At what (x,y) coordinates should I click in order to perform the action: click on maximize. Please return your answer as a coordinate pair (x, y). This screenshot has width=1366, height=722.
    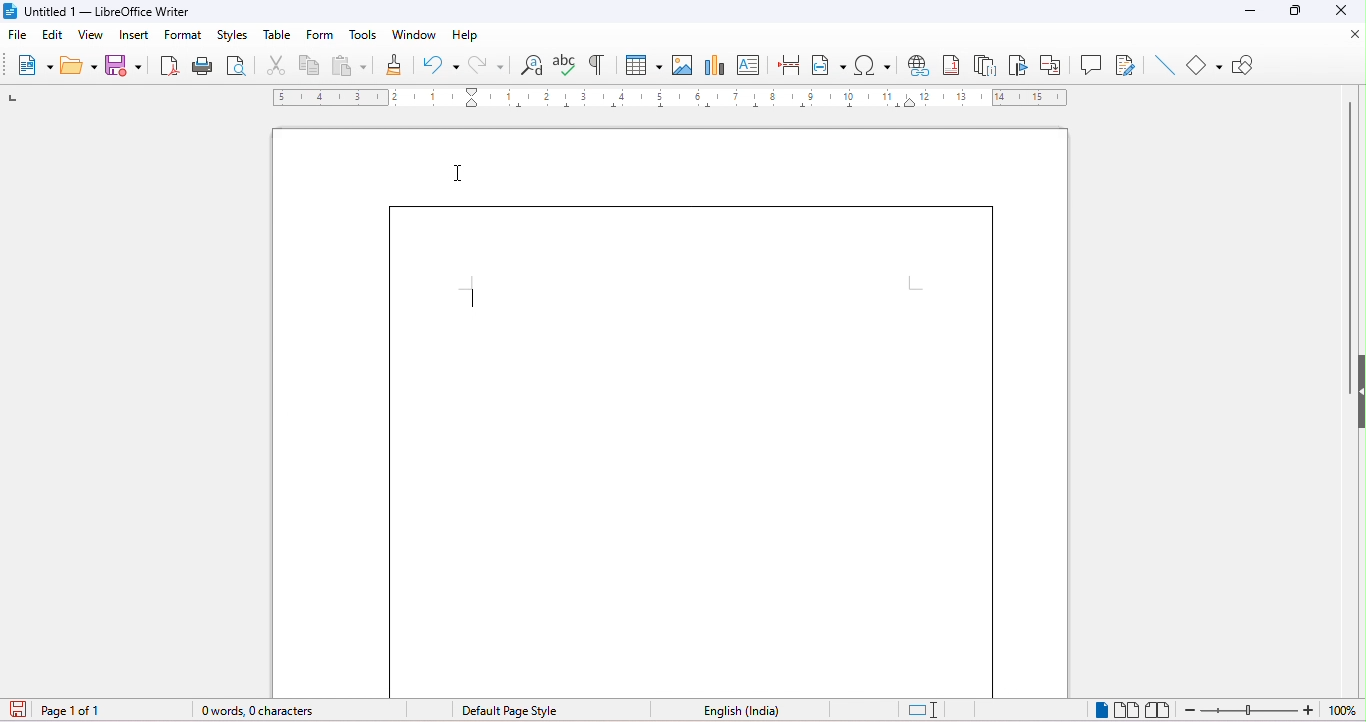
    Looking at the image, I should click on (1299, 11).